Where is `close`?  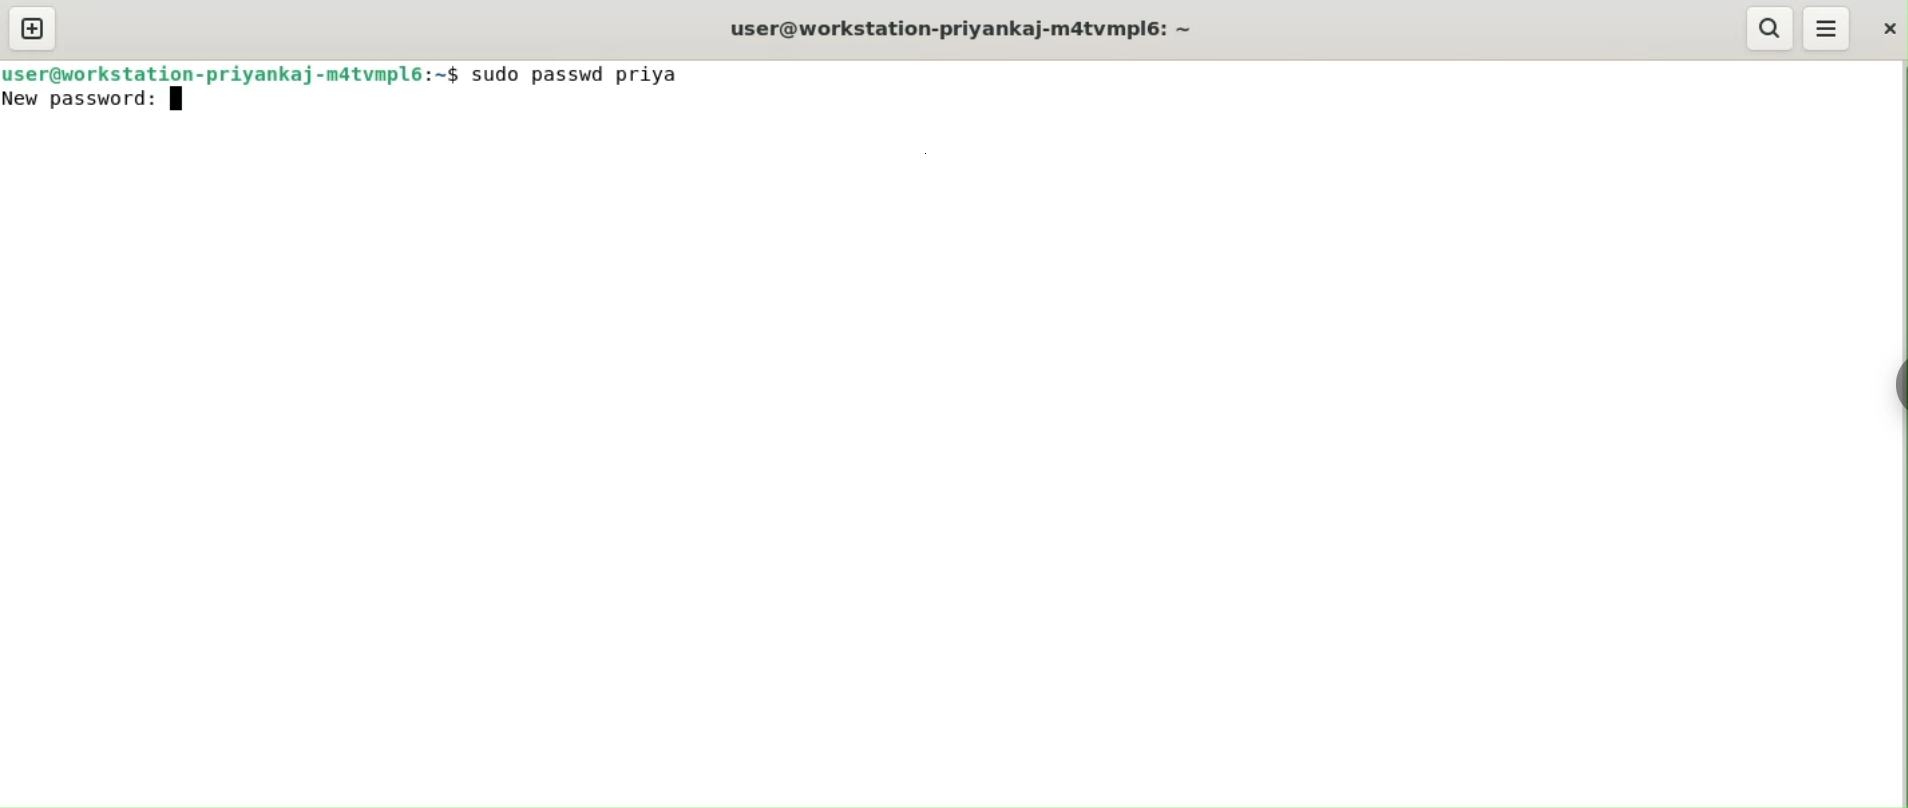
close is located at coordinates (1891, 29).